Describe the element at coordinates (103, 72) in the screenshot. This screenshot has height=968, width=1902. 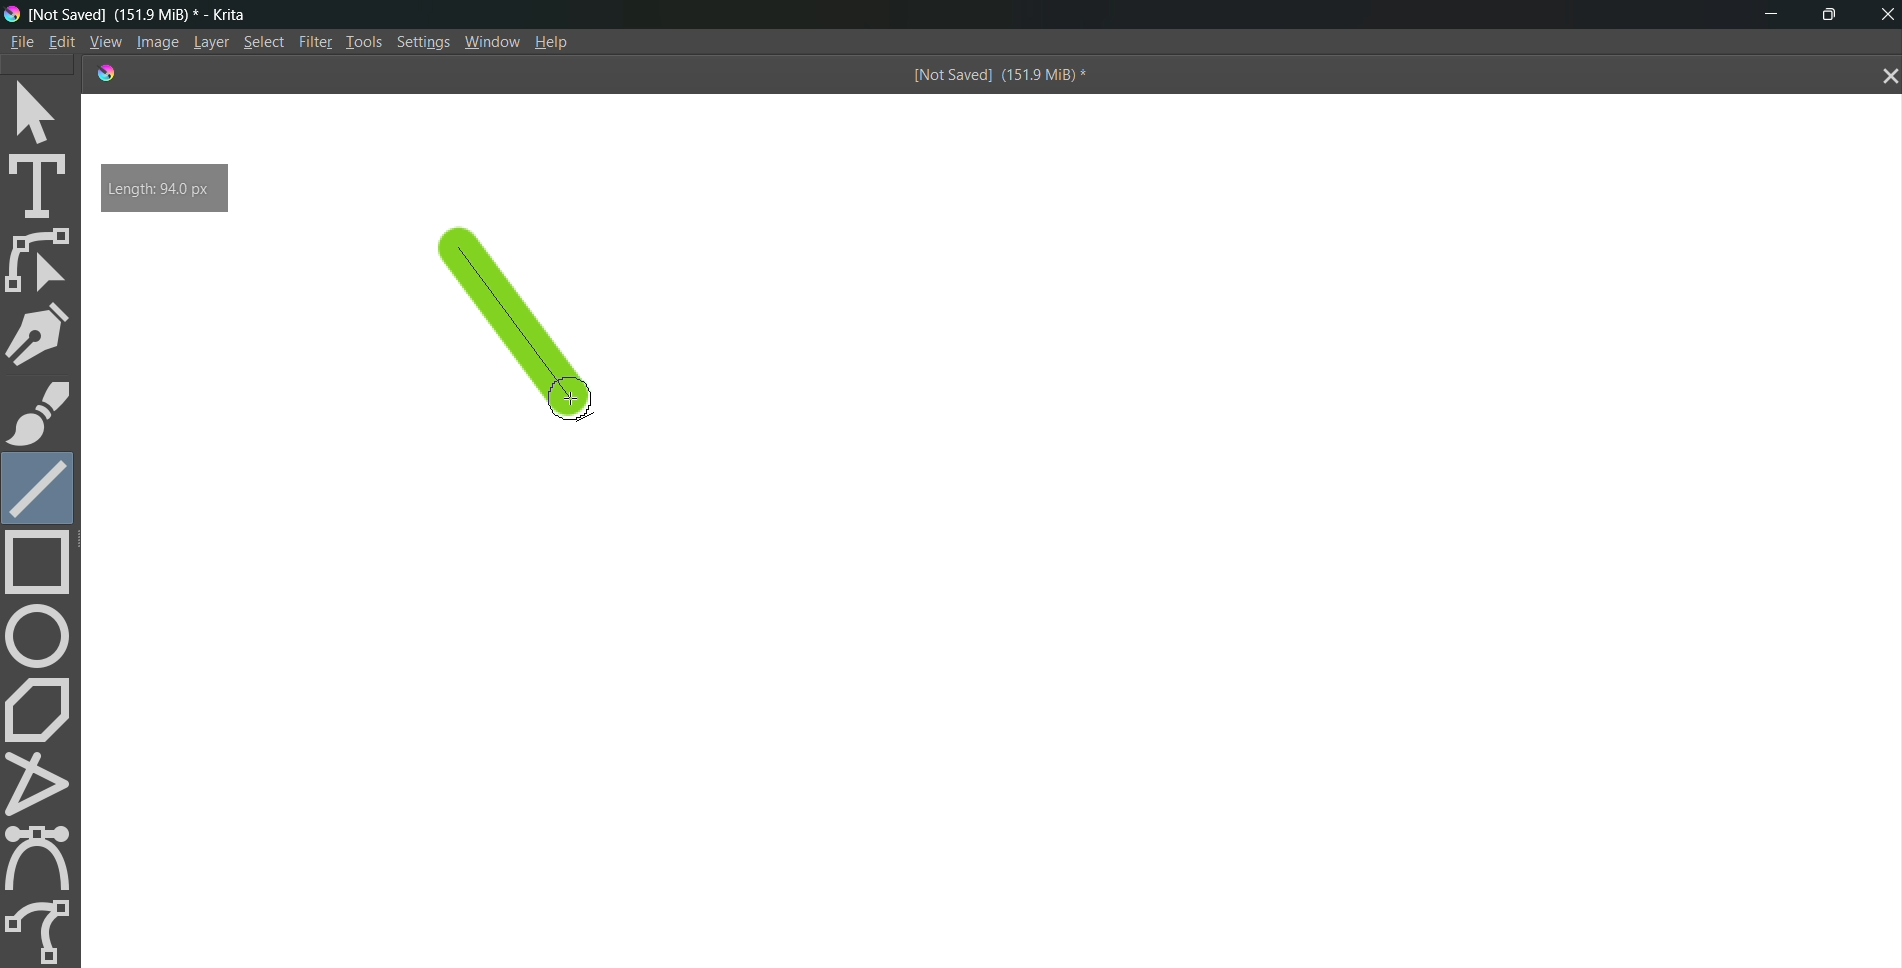
I see `logo` at that location.